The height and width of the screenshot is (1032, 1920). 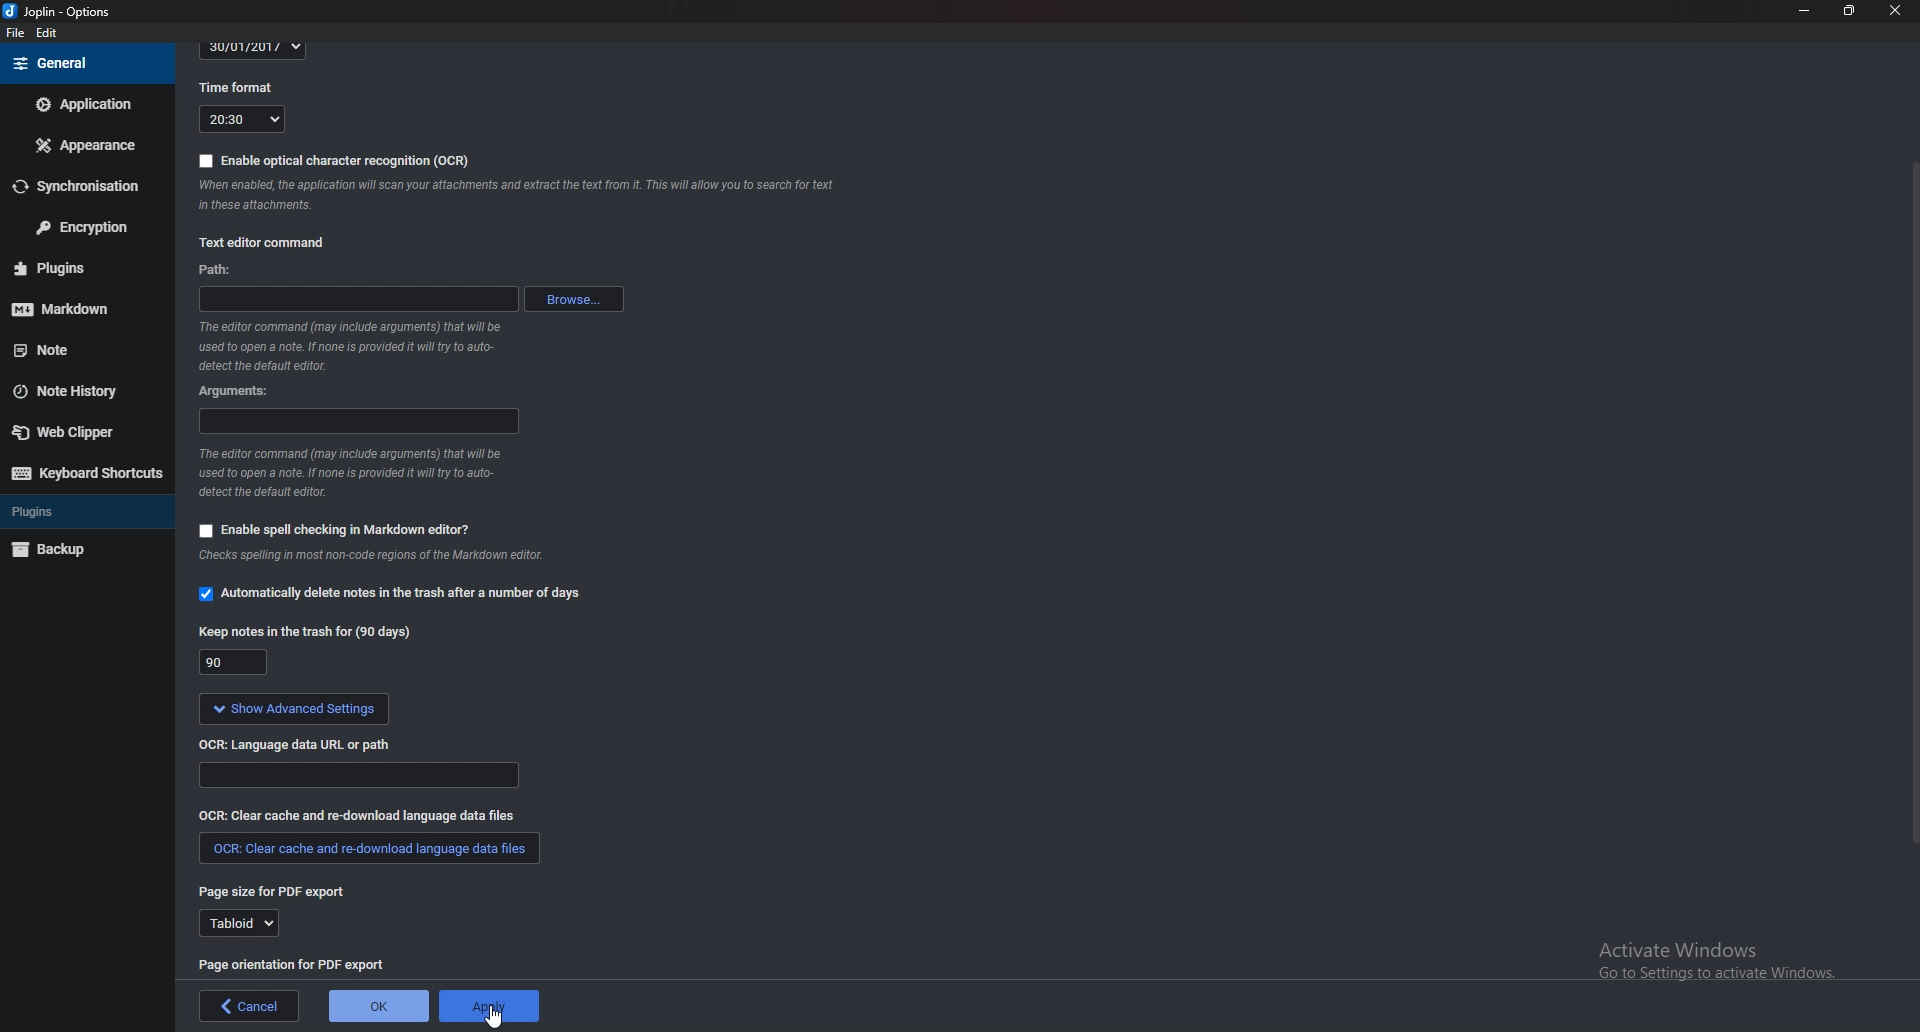 I want to click on path, so click(x=235, y=272).